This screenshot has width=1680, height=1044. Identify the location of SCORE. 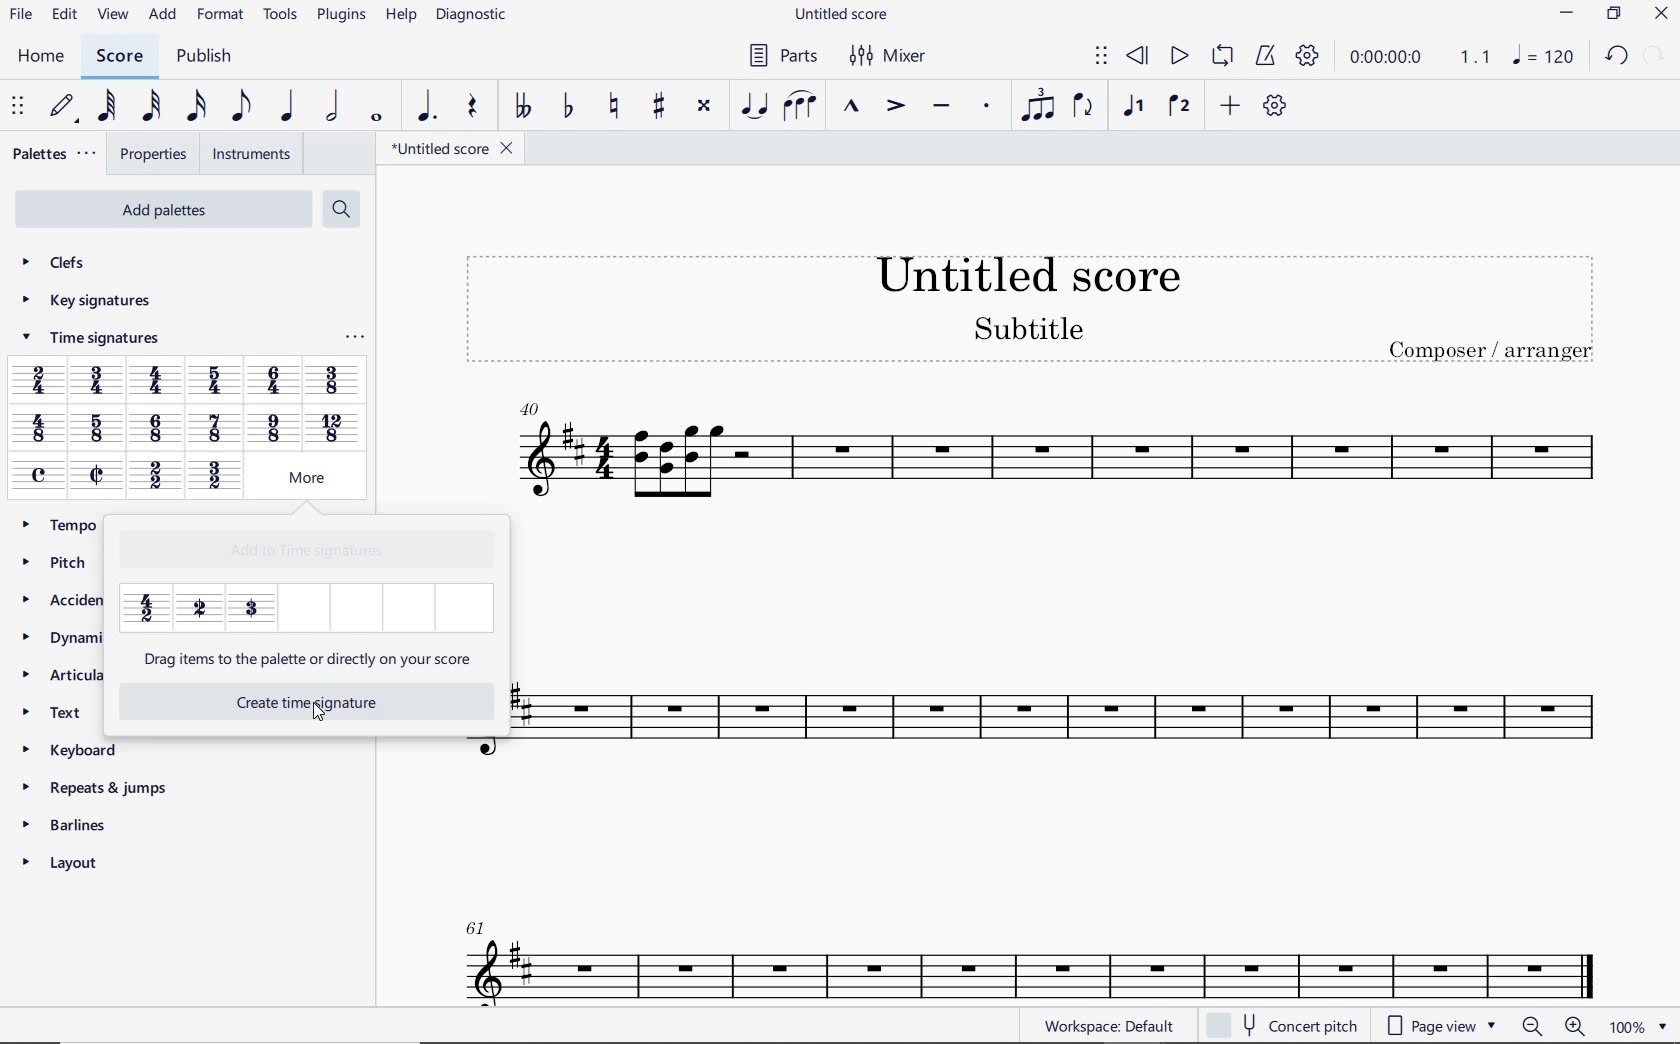
(119, 57).